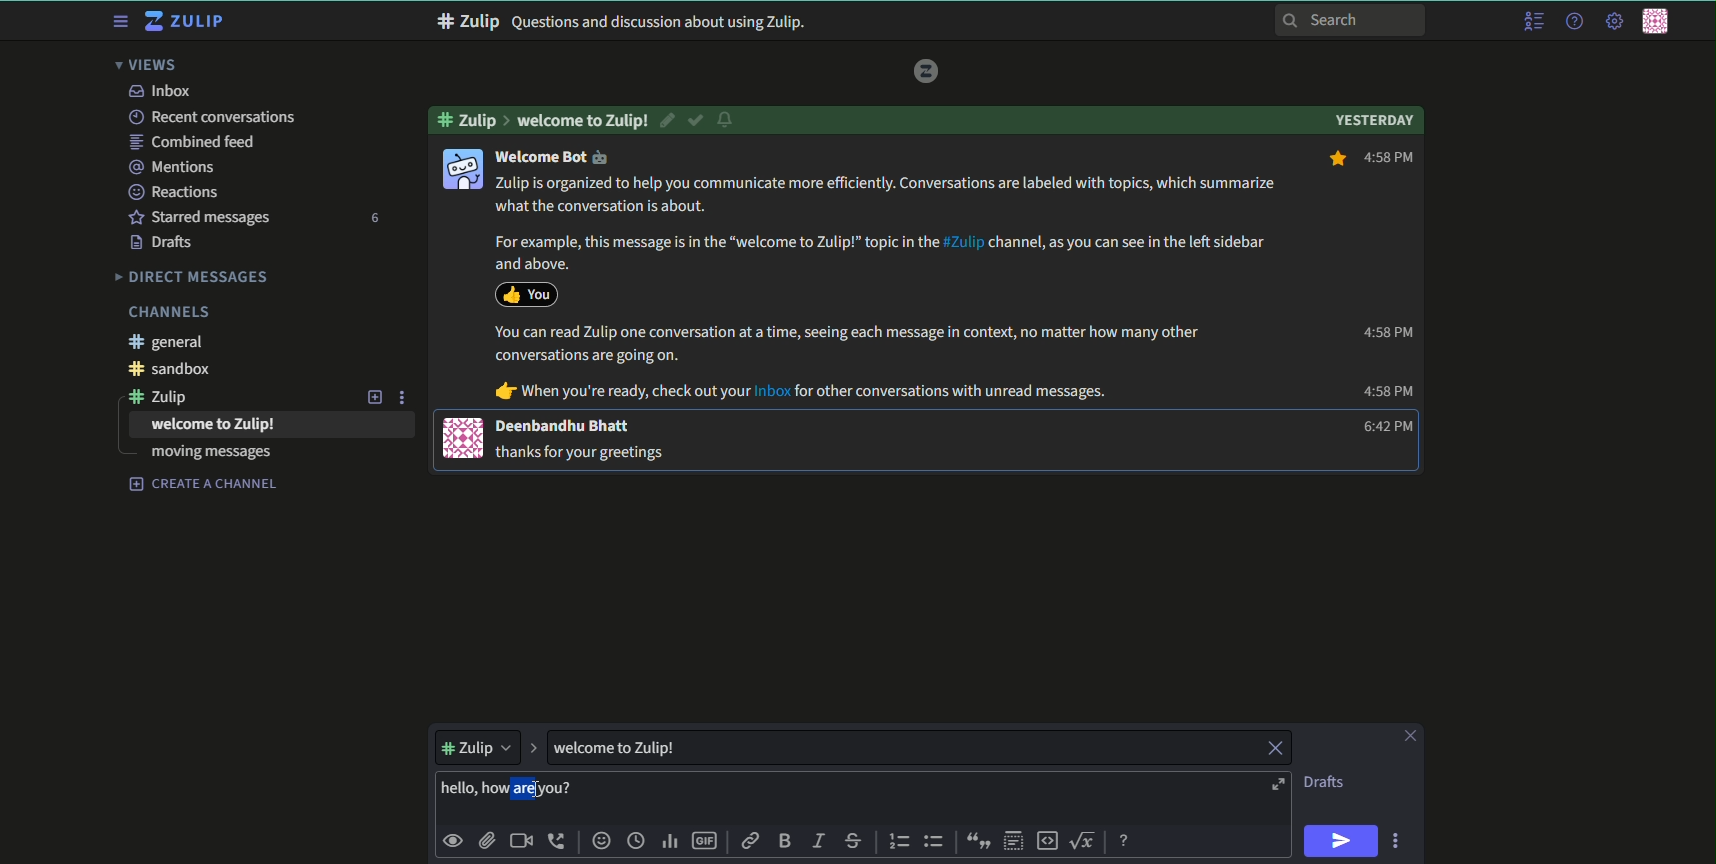 The image size is (1716, 864). What do you see at coordinates (1351, 19) in the screenshot?
I see `search bar` at bounding box center [1351, 19].